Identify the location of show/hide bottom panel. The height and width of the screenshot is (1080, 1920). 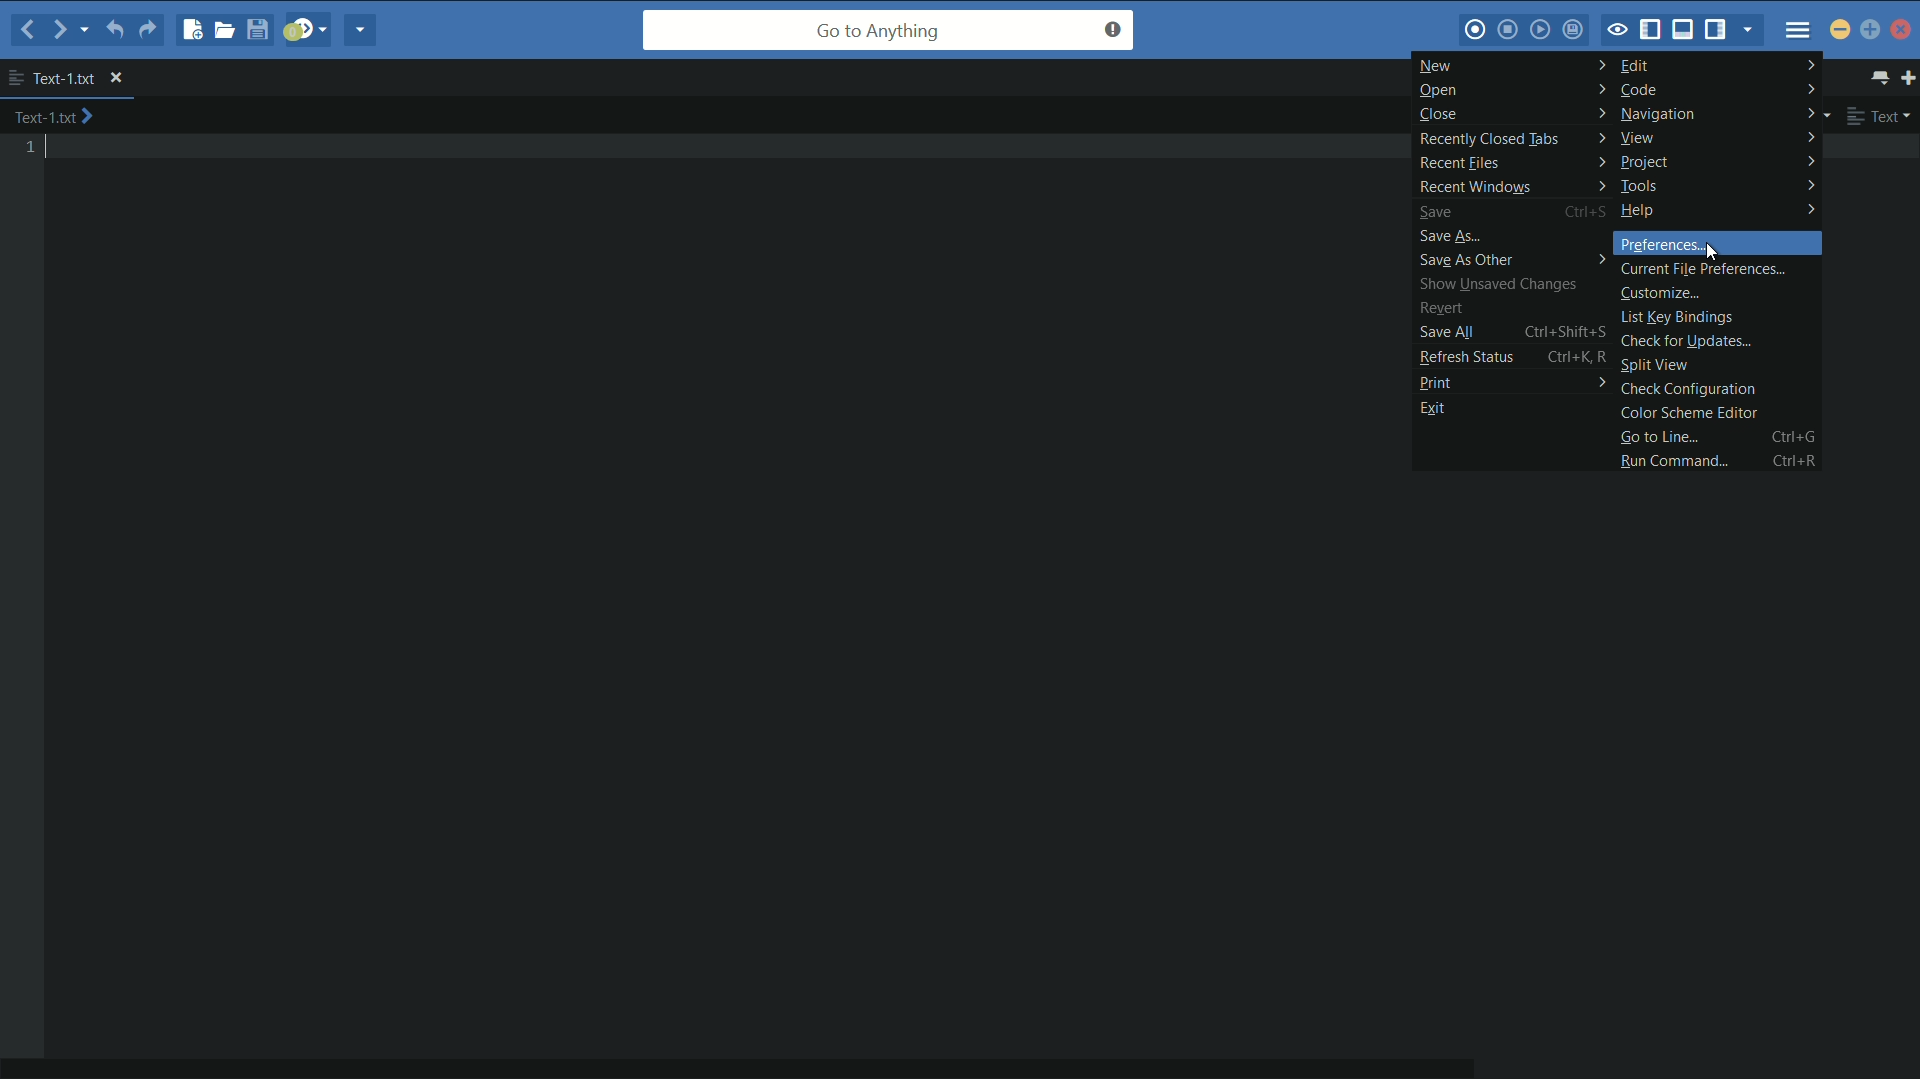
(1684, 30).